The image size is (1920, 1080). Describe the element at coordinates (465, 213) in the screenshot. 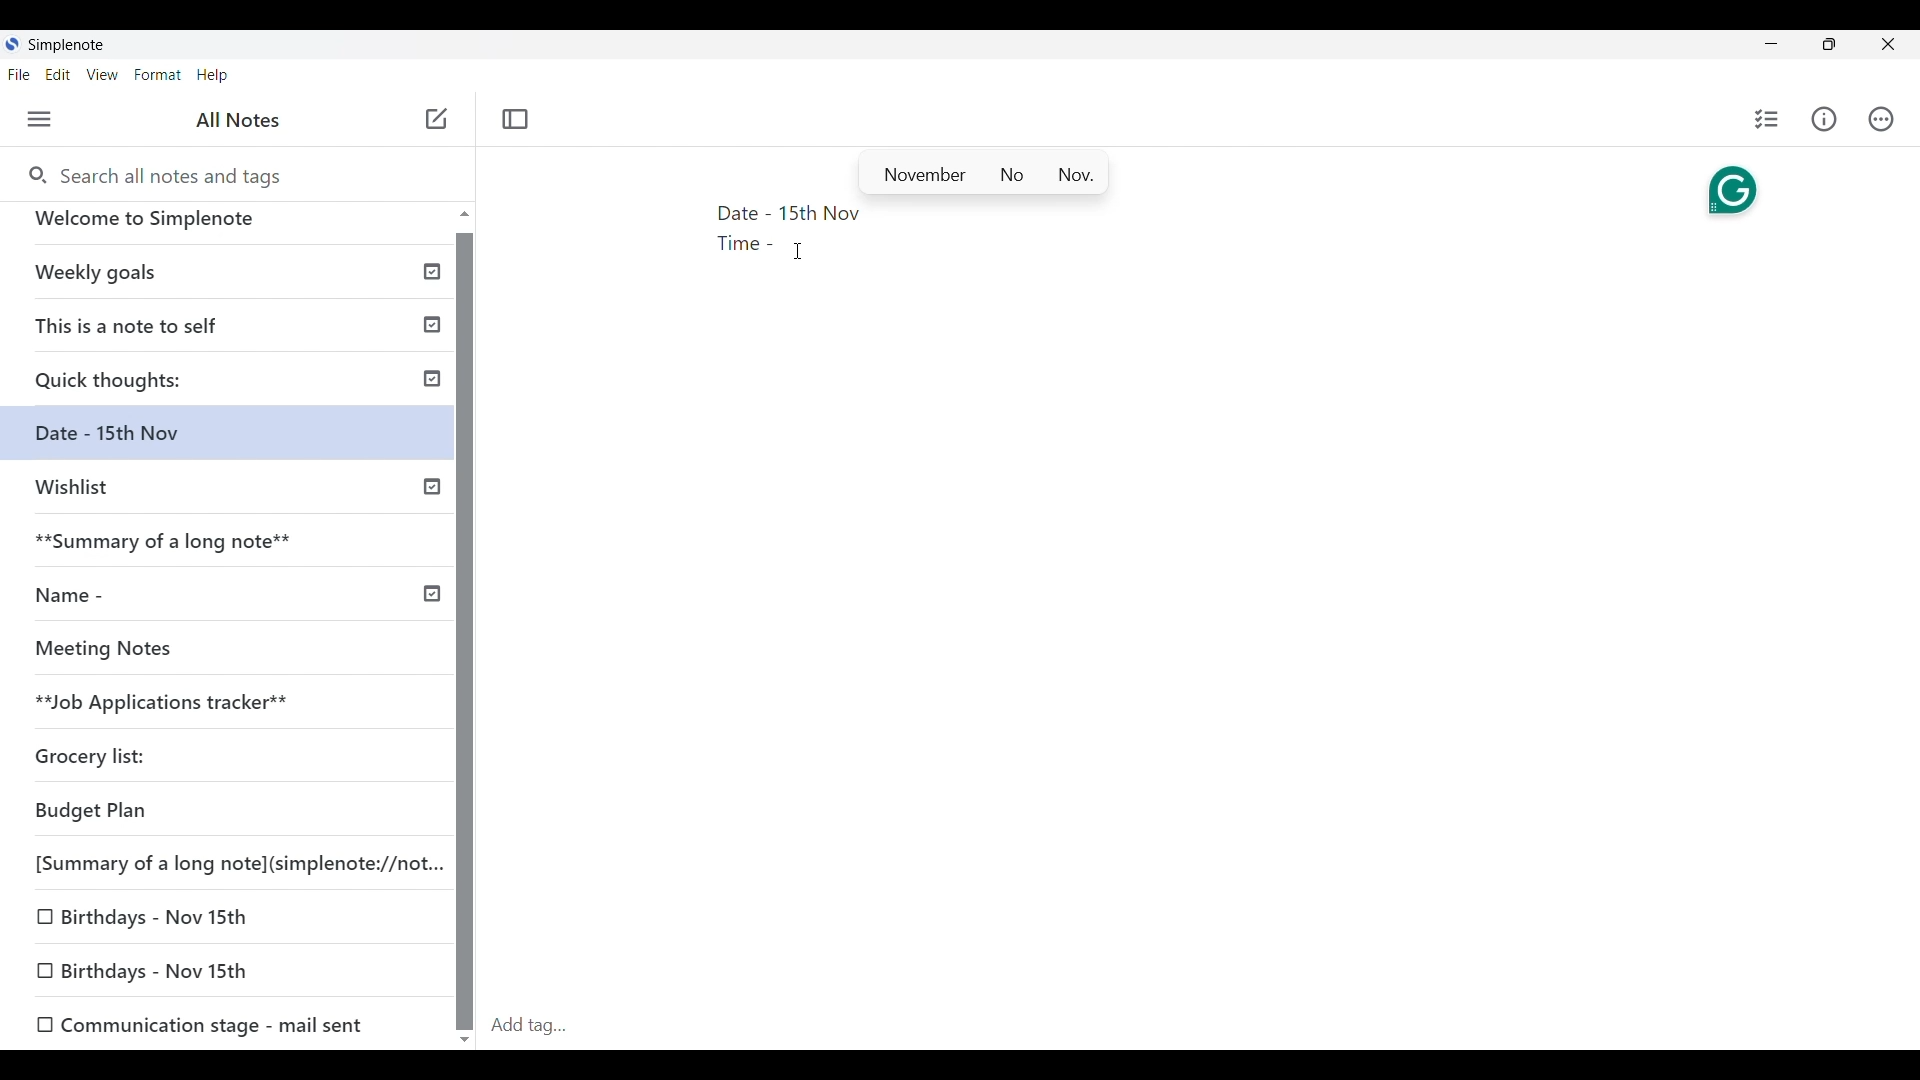

I see `Quick slide to top` at that location.